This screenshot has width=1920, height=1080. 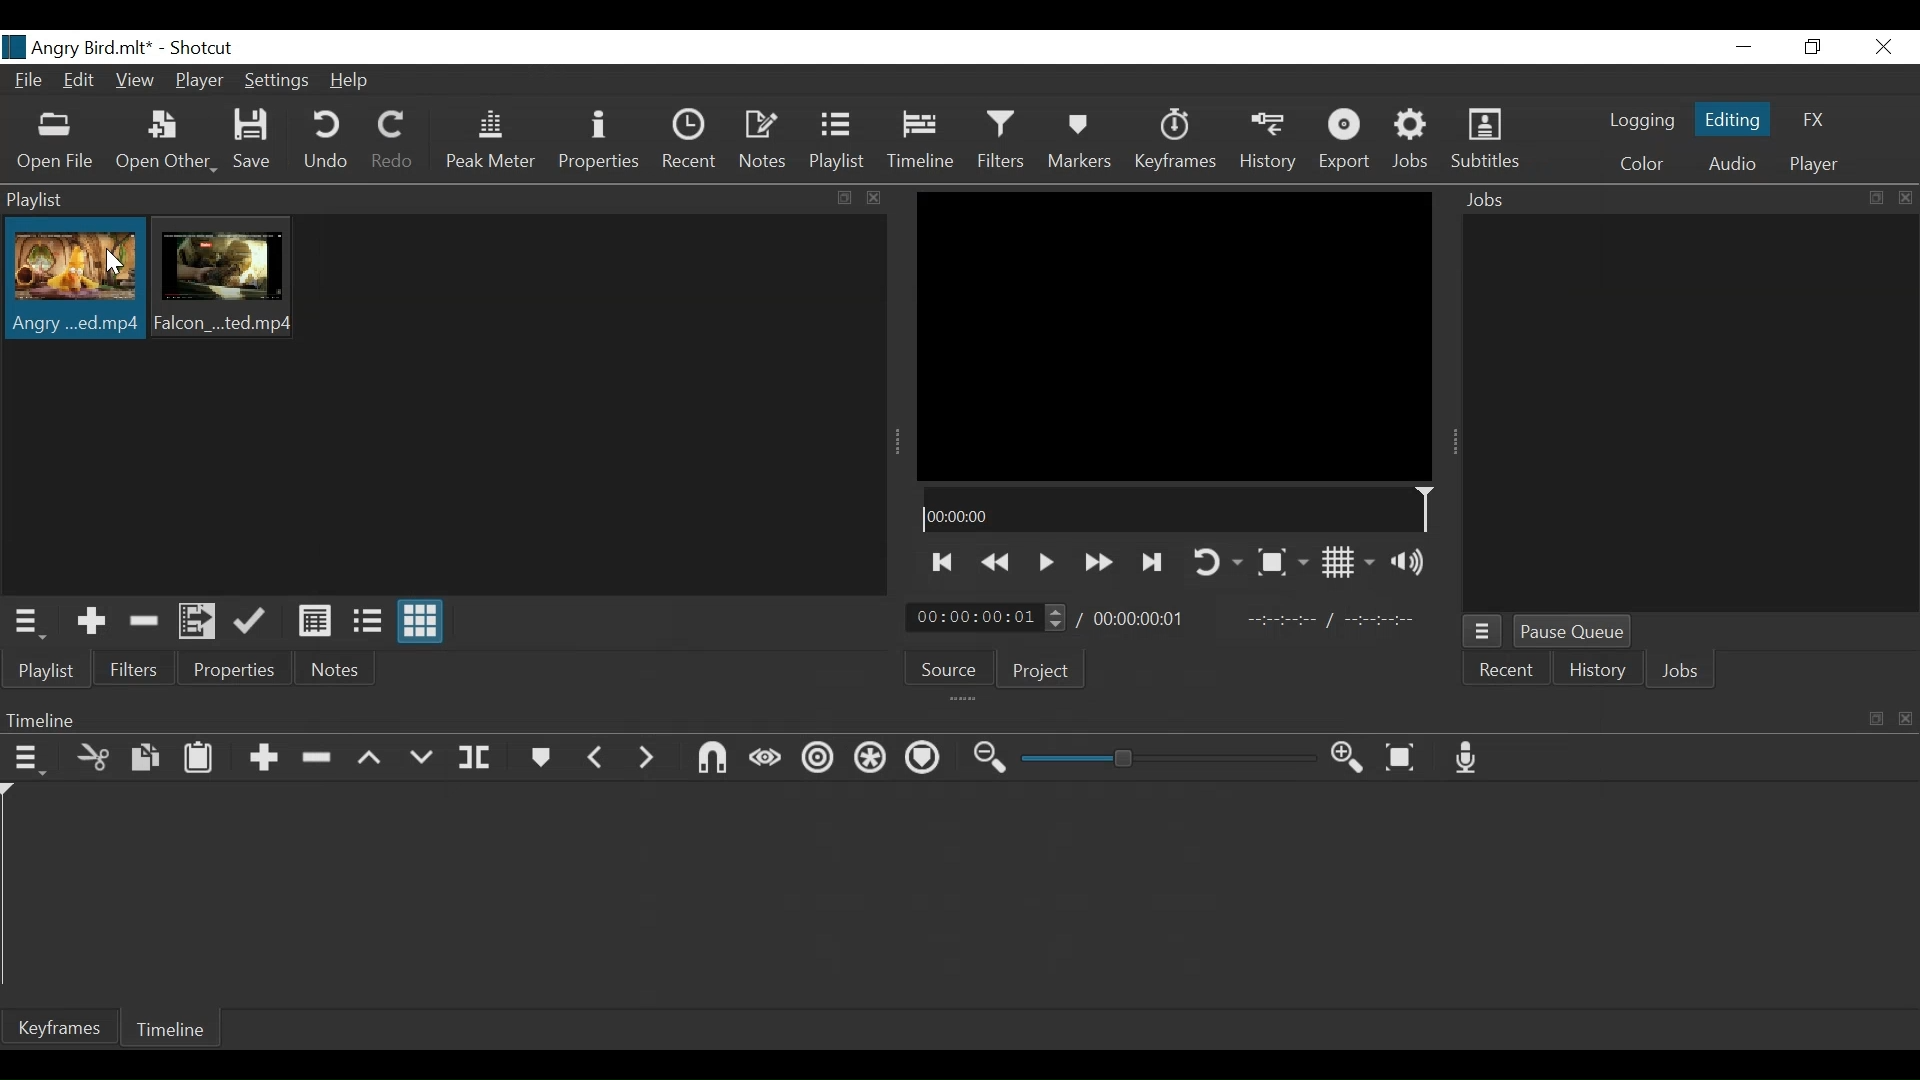 I want to click on Media Viewer, so click(x=1173, y=336).